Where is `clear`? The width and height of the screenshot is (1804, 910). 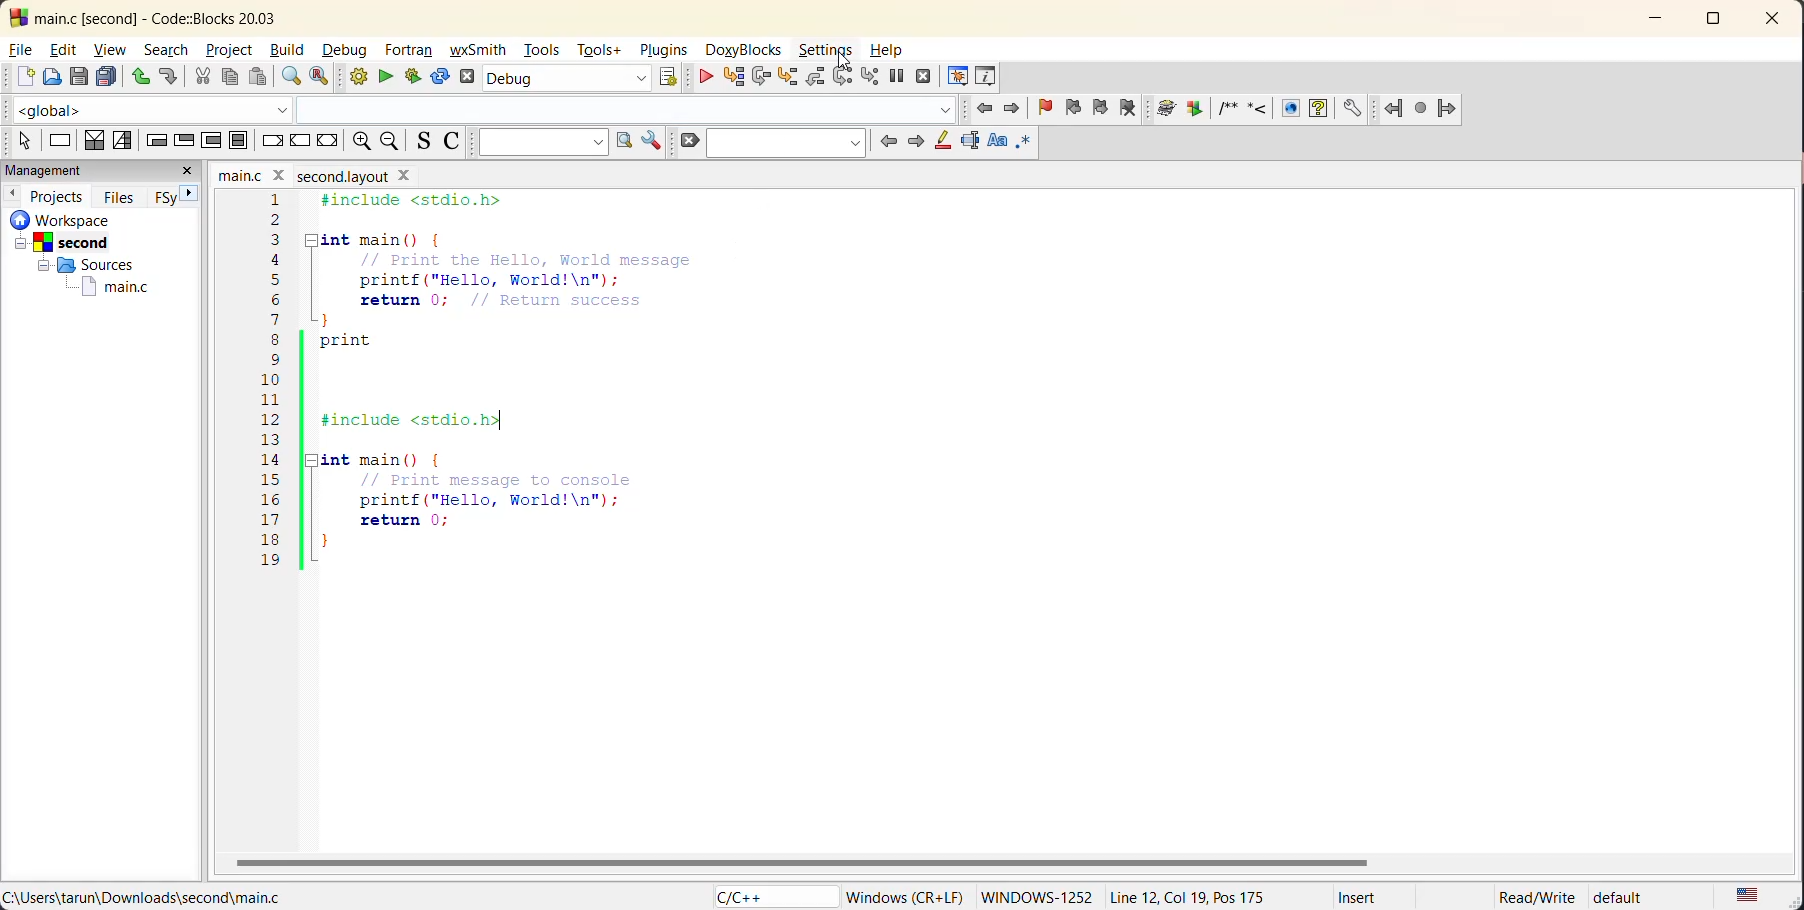 clear is located at coordinates (691, 140).